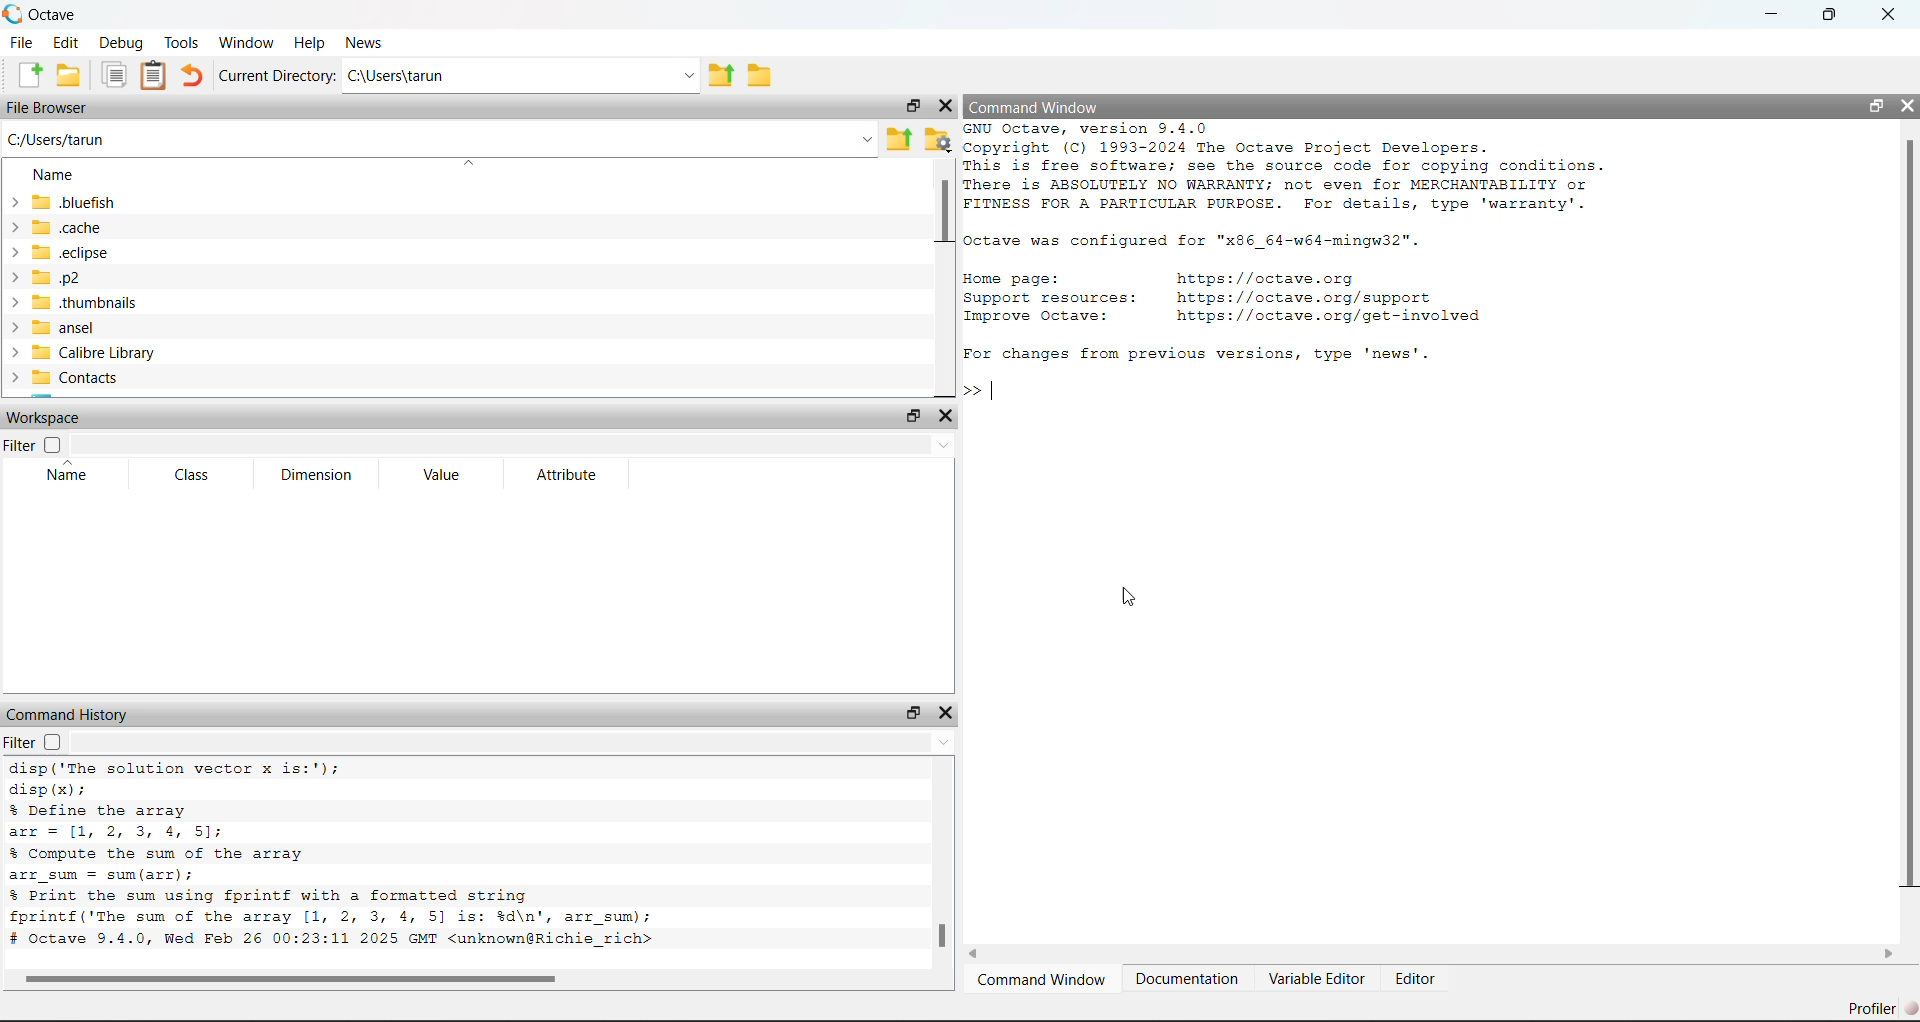 Image resolution: width=1920 pixels, height=1022 pixels. What do you see at coordinates (14, 14) in the screenshot?
I see `logo` at bounding box center [14, 14].